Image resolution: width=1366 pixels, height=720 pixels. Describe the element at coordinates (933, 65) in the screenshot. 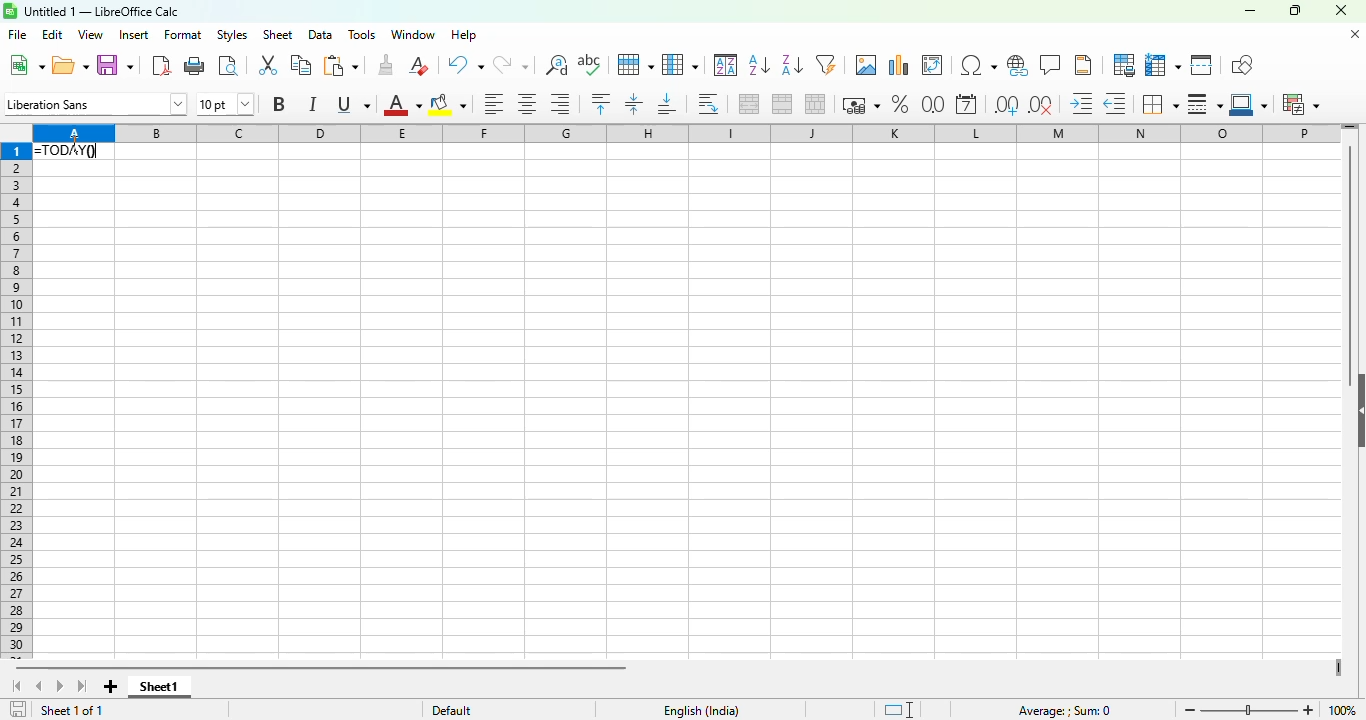

I see `insert or edit pivot table` at that location.